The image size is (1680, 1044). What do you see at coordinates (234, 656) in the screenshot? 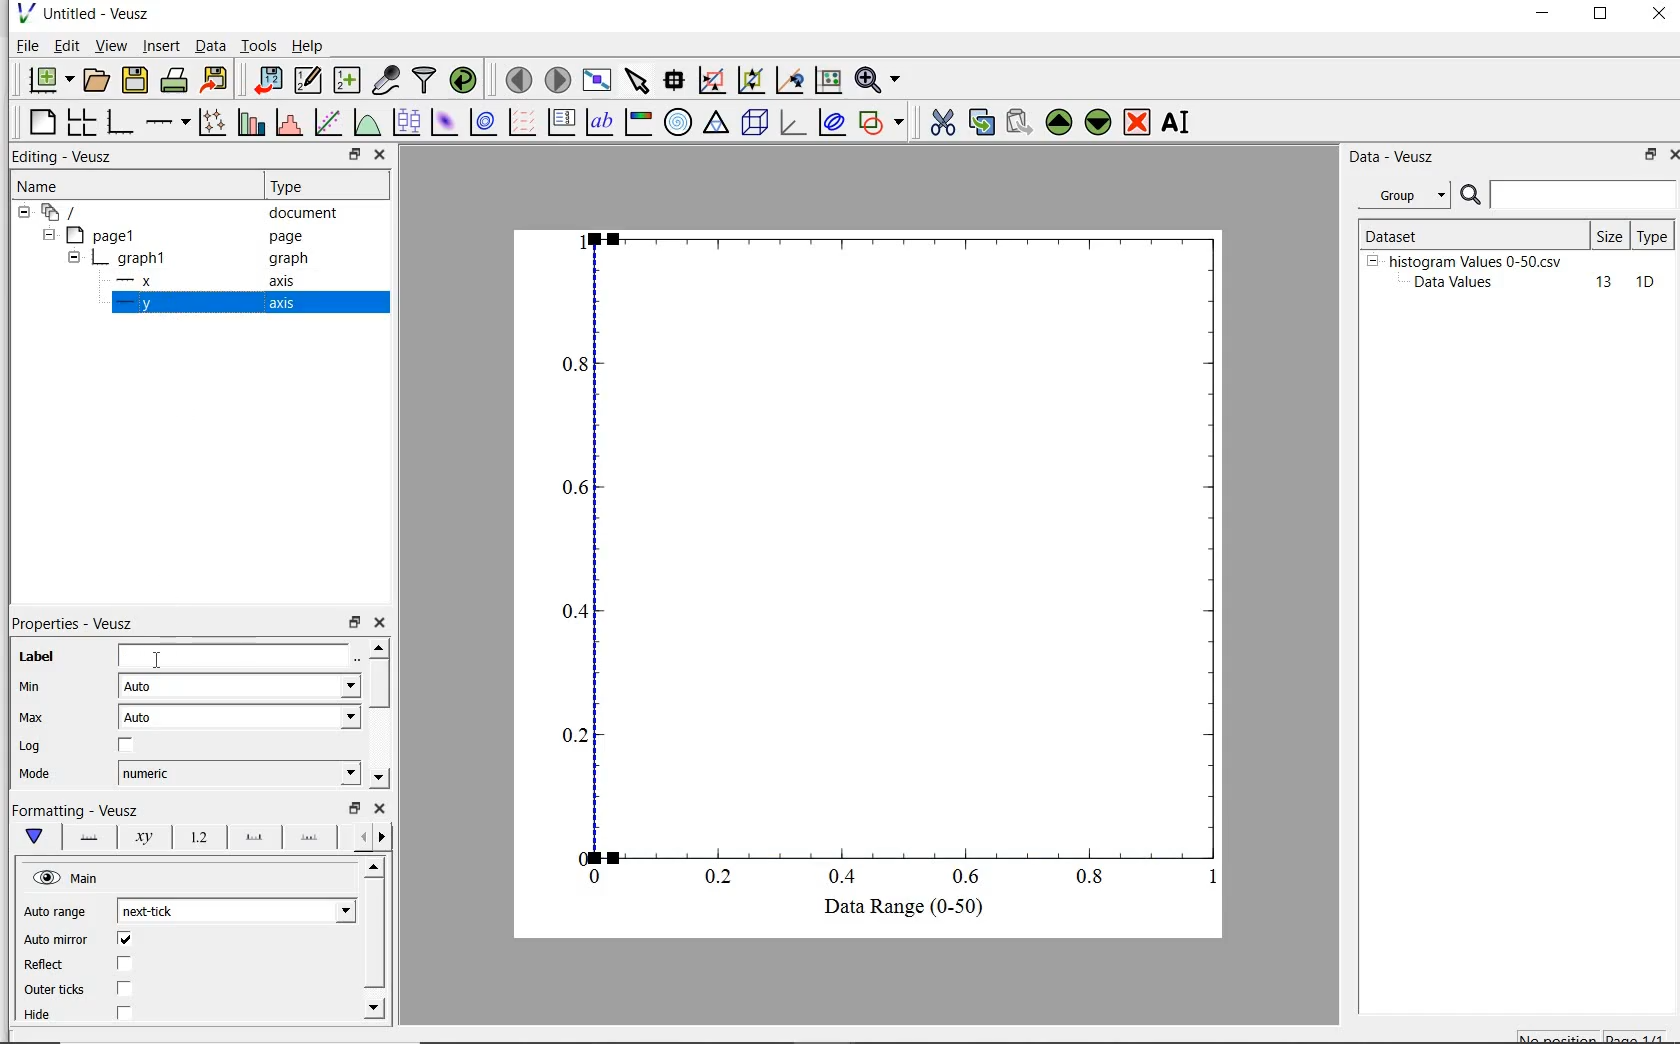
I see ` Data Range (0-50)` at bounding box center [234, 656].